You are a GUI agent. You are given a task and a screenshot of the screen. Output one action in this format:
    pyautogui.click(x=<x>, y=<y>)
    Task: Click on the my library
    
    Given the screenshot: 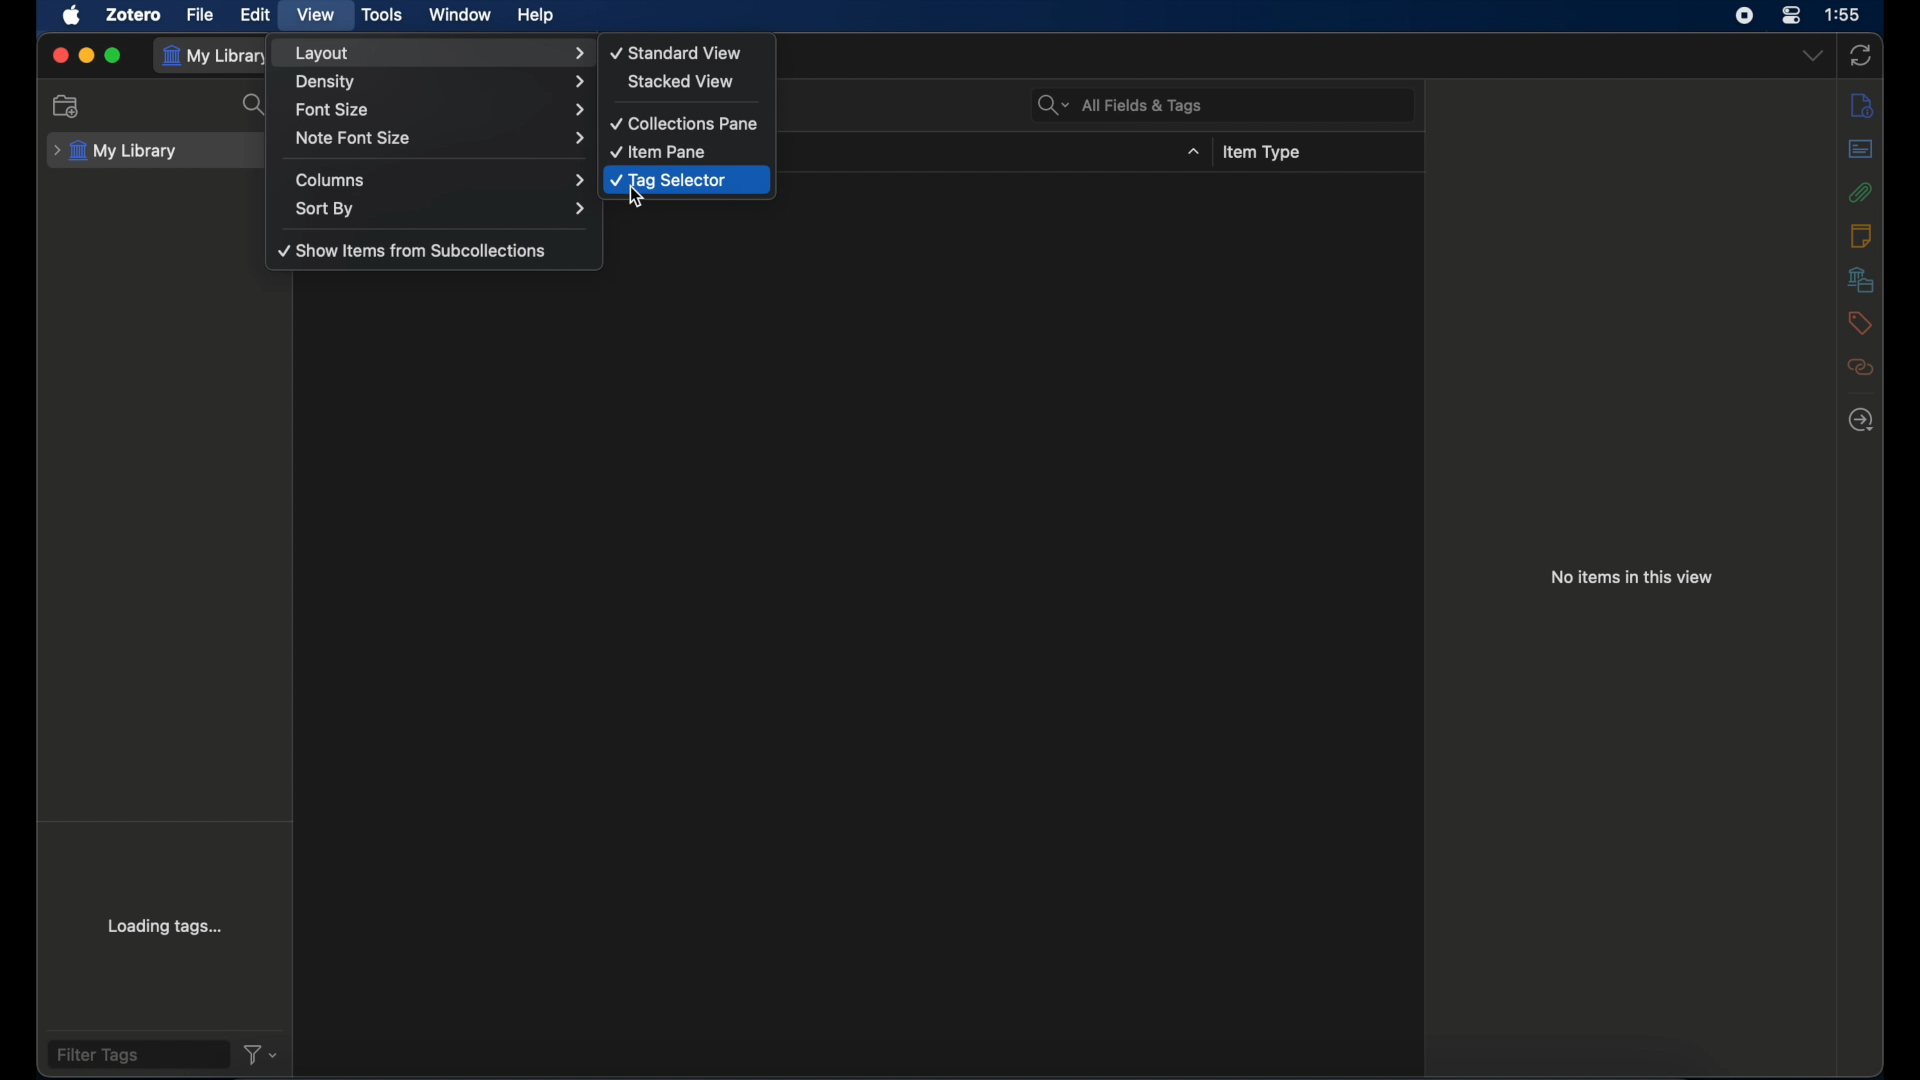 What is the action you would take?
    pyautogui.click(x=116, y=148)
    